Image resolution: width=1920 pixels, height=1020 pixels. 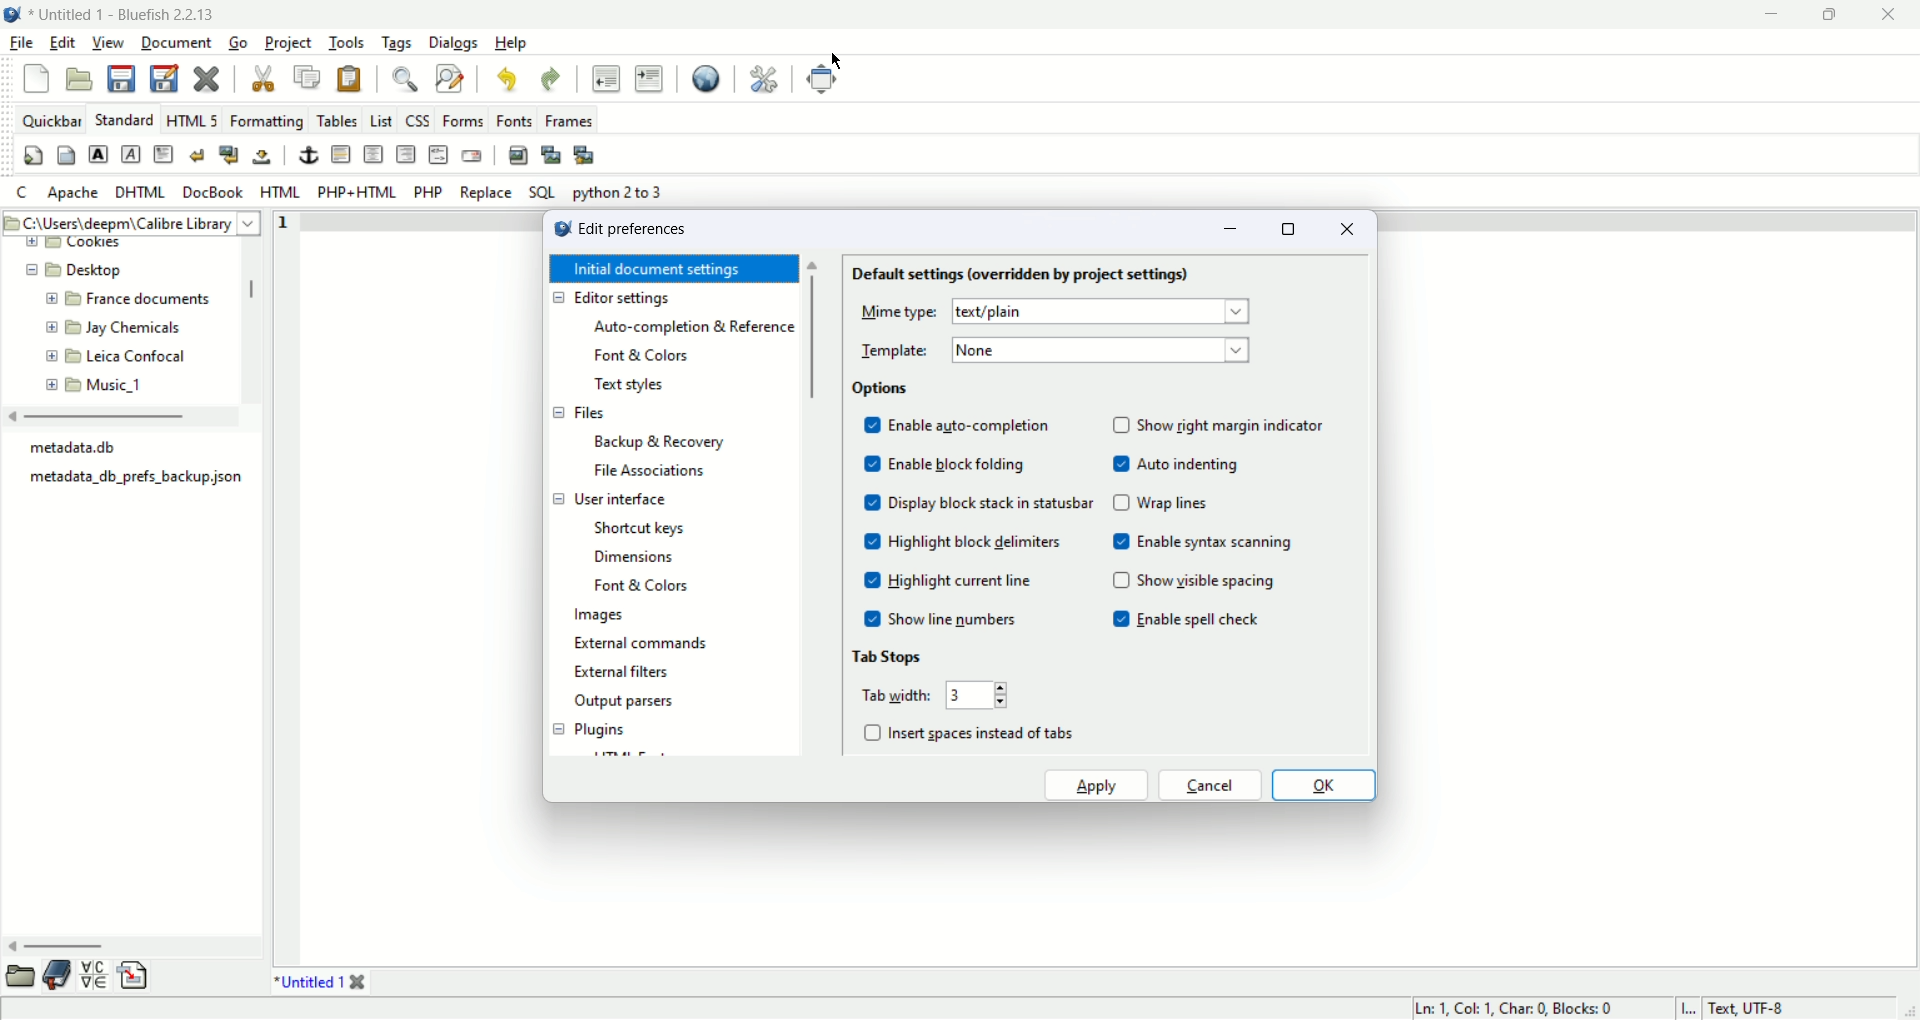 What do you see at coordinates (88, 448) in the screenshot?
I see `metadata.db` at bounding box center [88, 448].